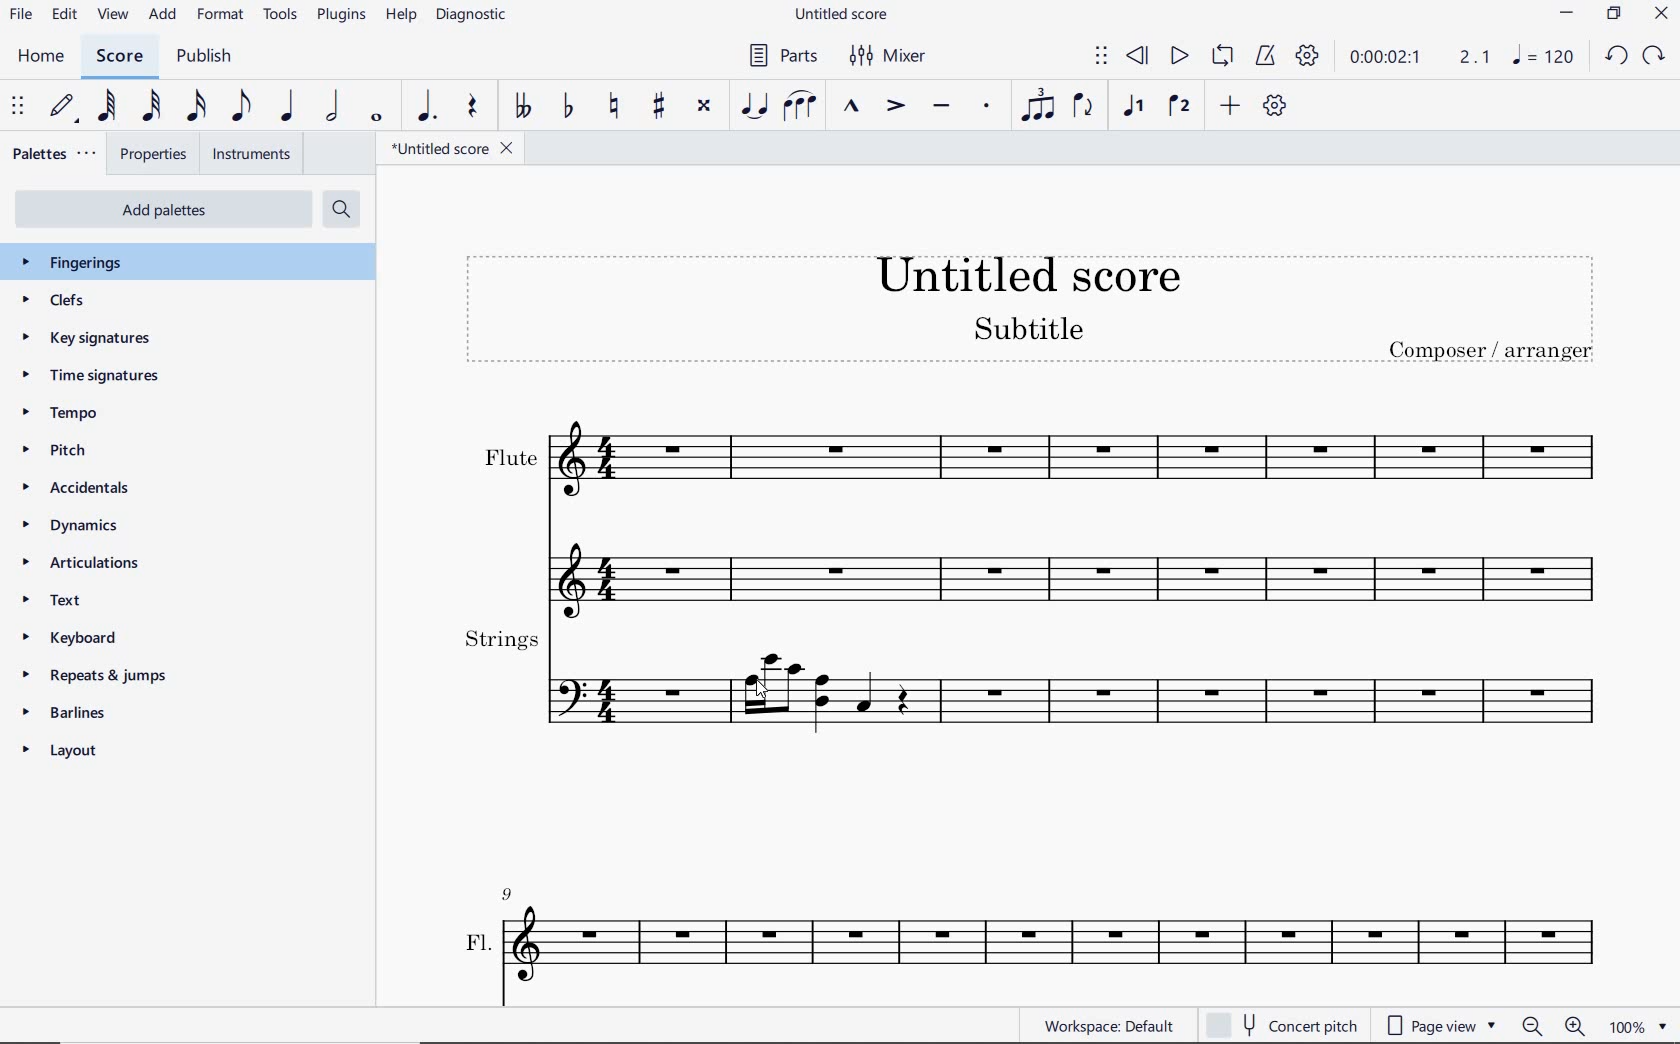  What do you see at coordinates (1309, 57) in the screenshot?
I see `playback settings` at bounding box center [1309, 57].